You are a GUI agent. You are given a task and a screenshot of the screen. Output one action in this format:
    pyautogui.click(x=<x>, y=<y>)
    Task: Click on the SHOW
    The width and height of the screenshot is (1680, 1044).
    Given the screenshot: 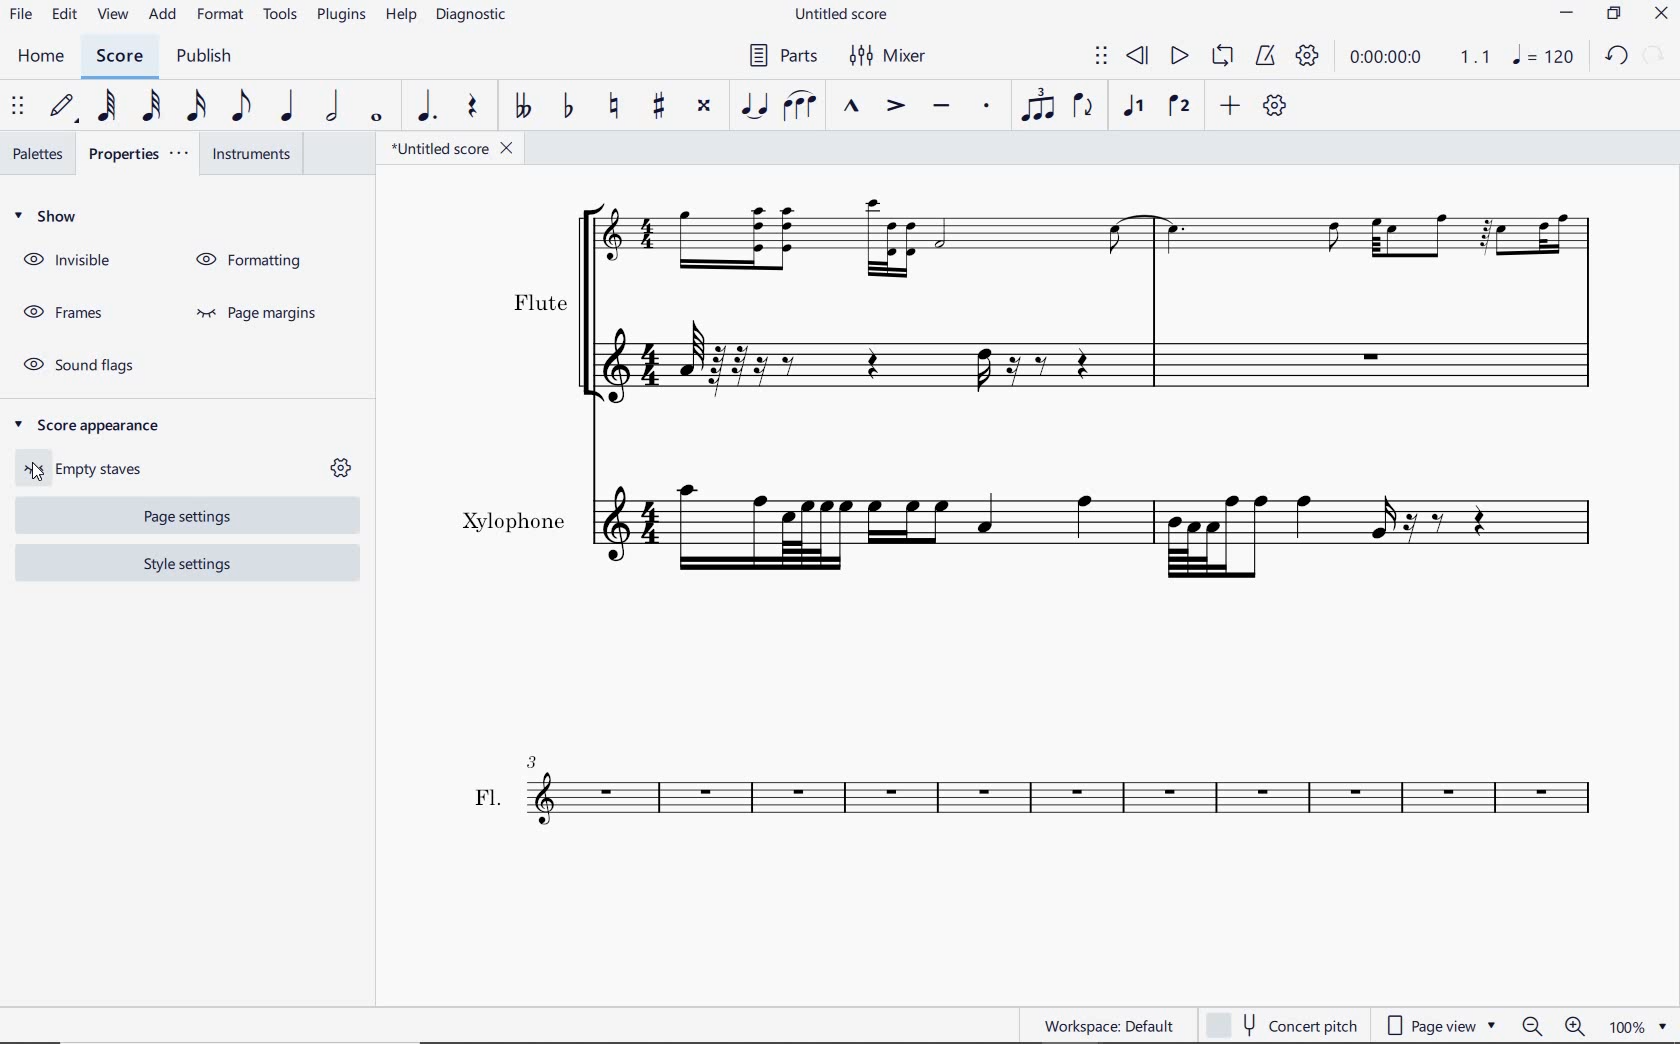 What is the action you would take?
    pyautogui.click(x=47, y=218)
    